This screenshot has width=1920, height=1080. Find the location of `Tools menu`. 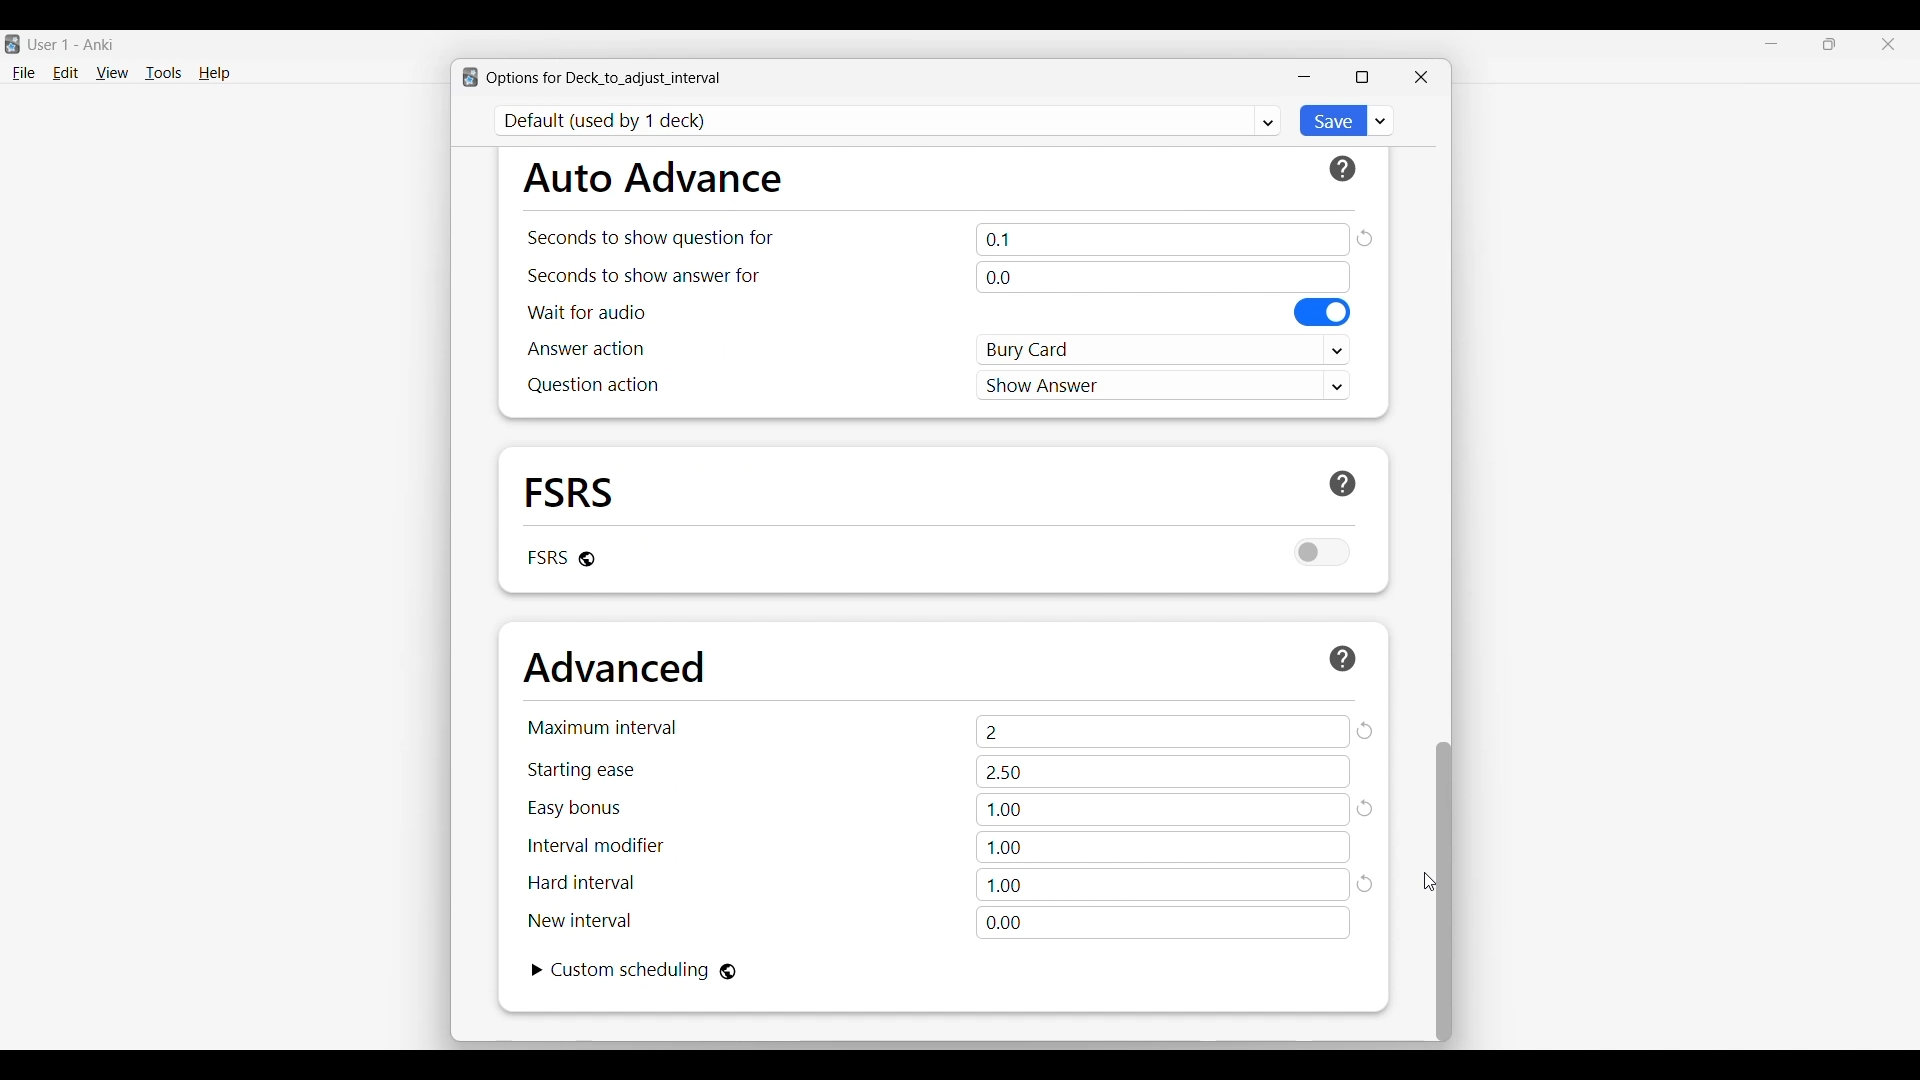

Tools menu is located at coordinates (164, 73).